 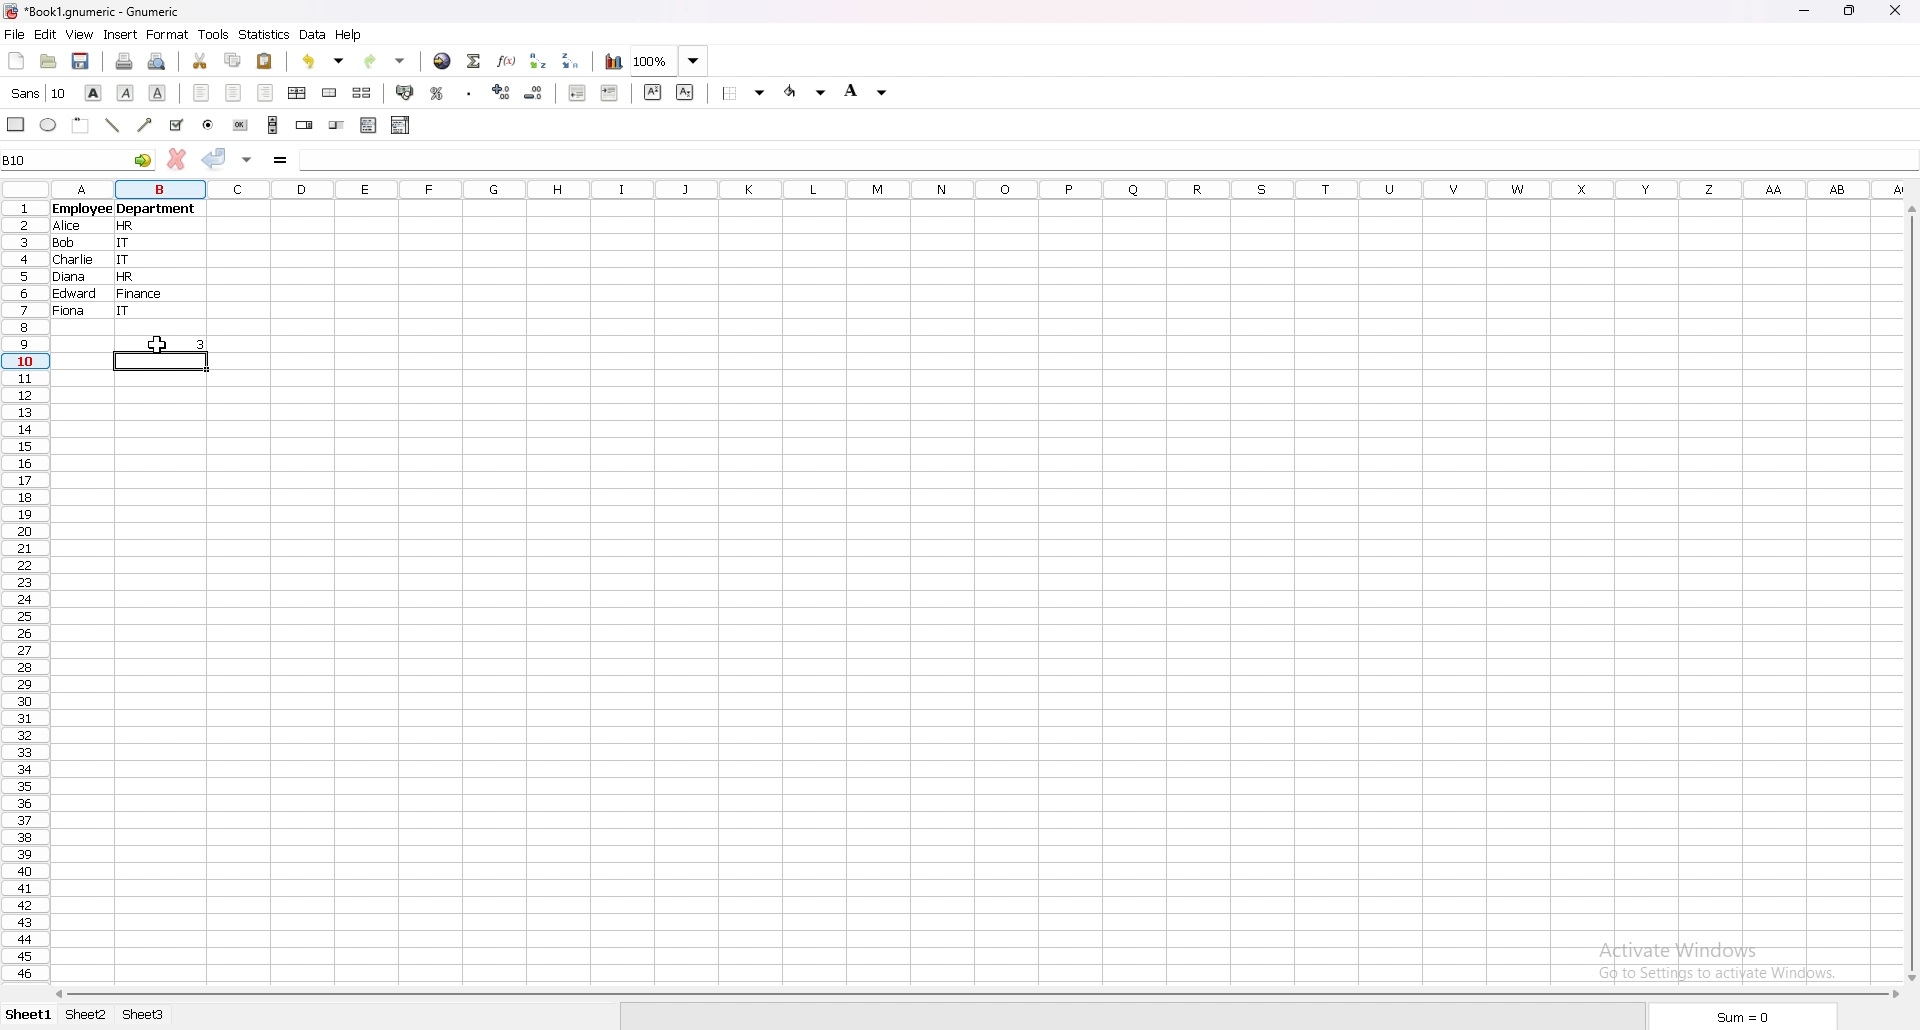 What do you see at coordinates (48, 125) in the screenshot?
I see `ellipse` at bounding box center [48, 125].